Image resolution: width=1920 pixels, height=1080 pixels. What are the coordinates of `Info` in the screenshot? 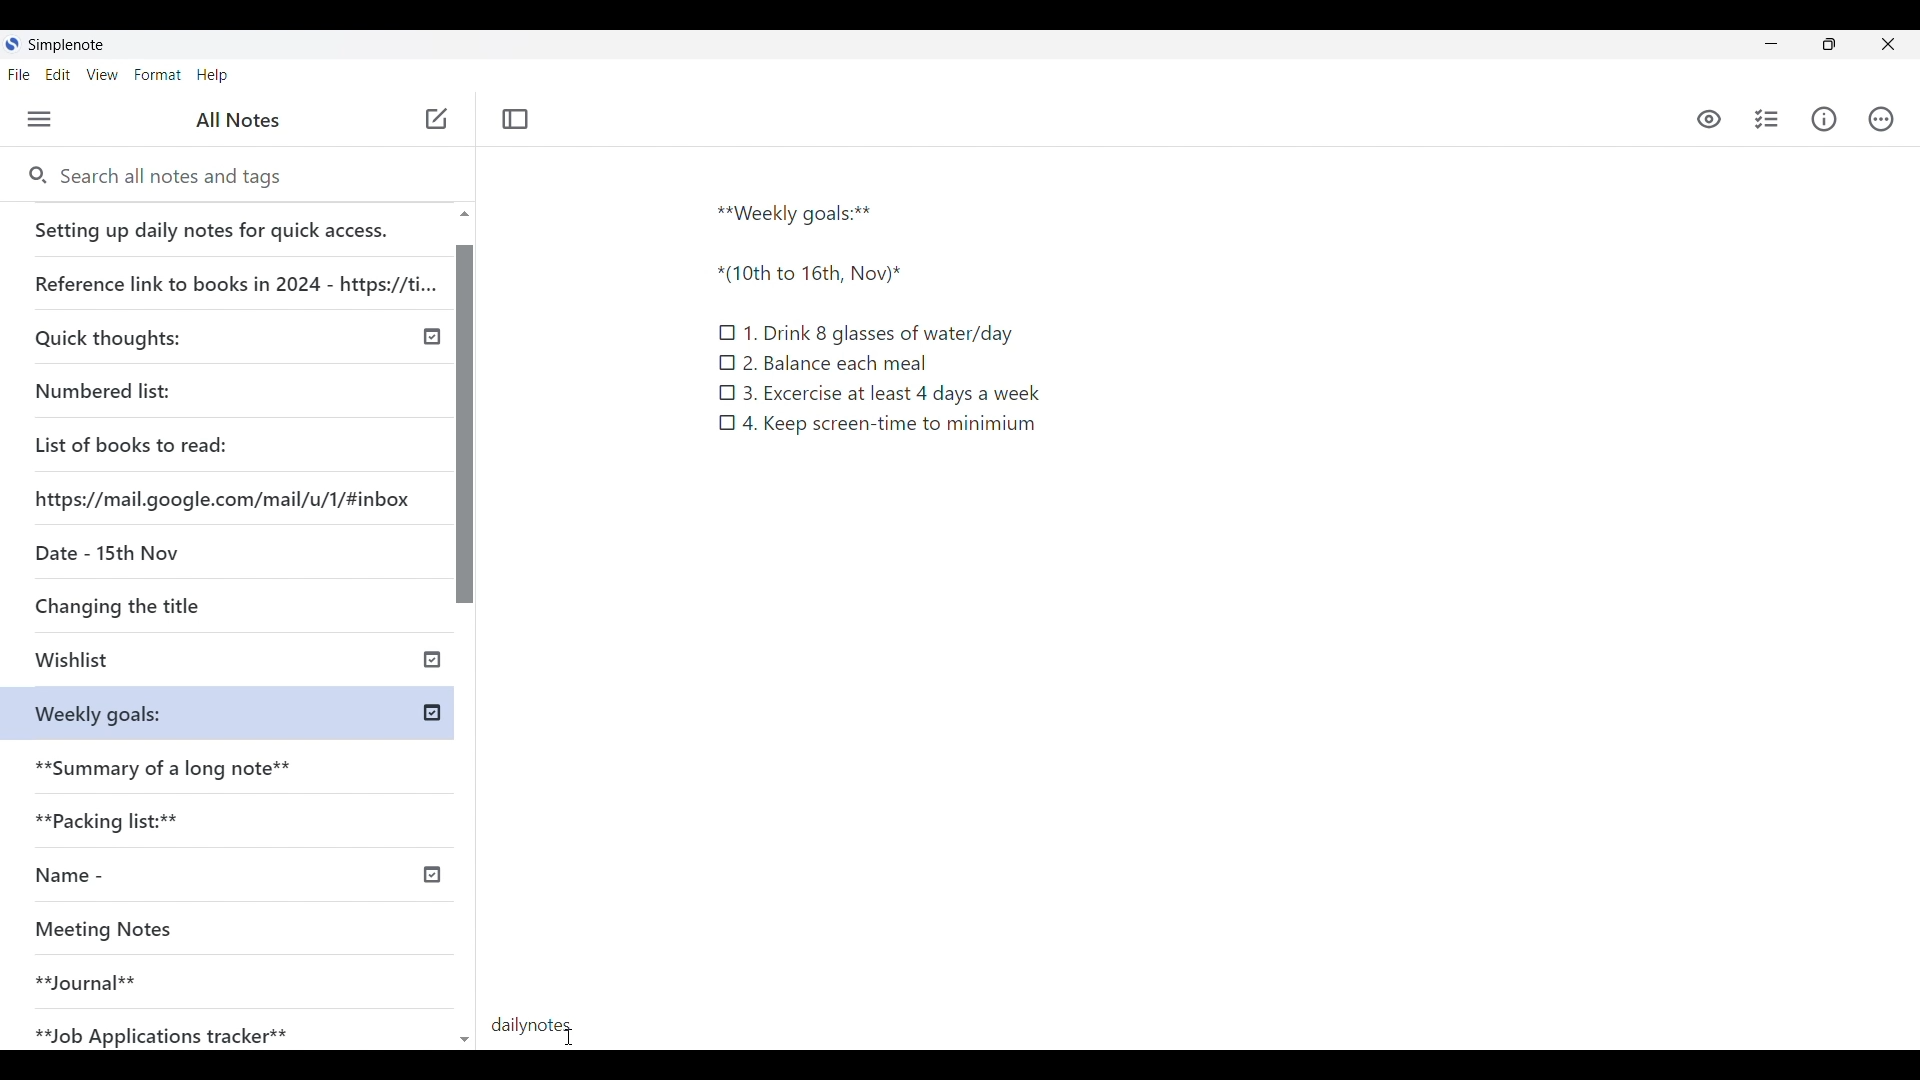 It's located at (1823, 120).